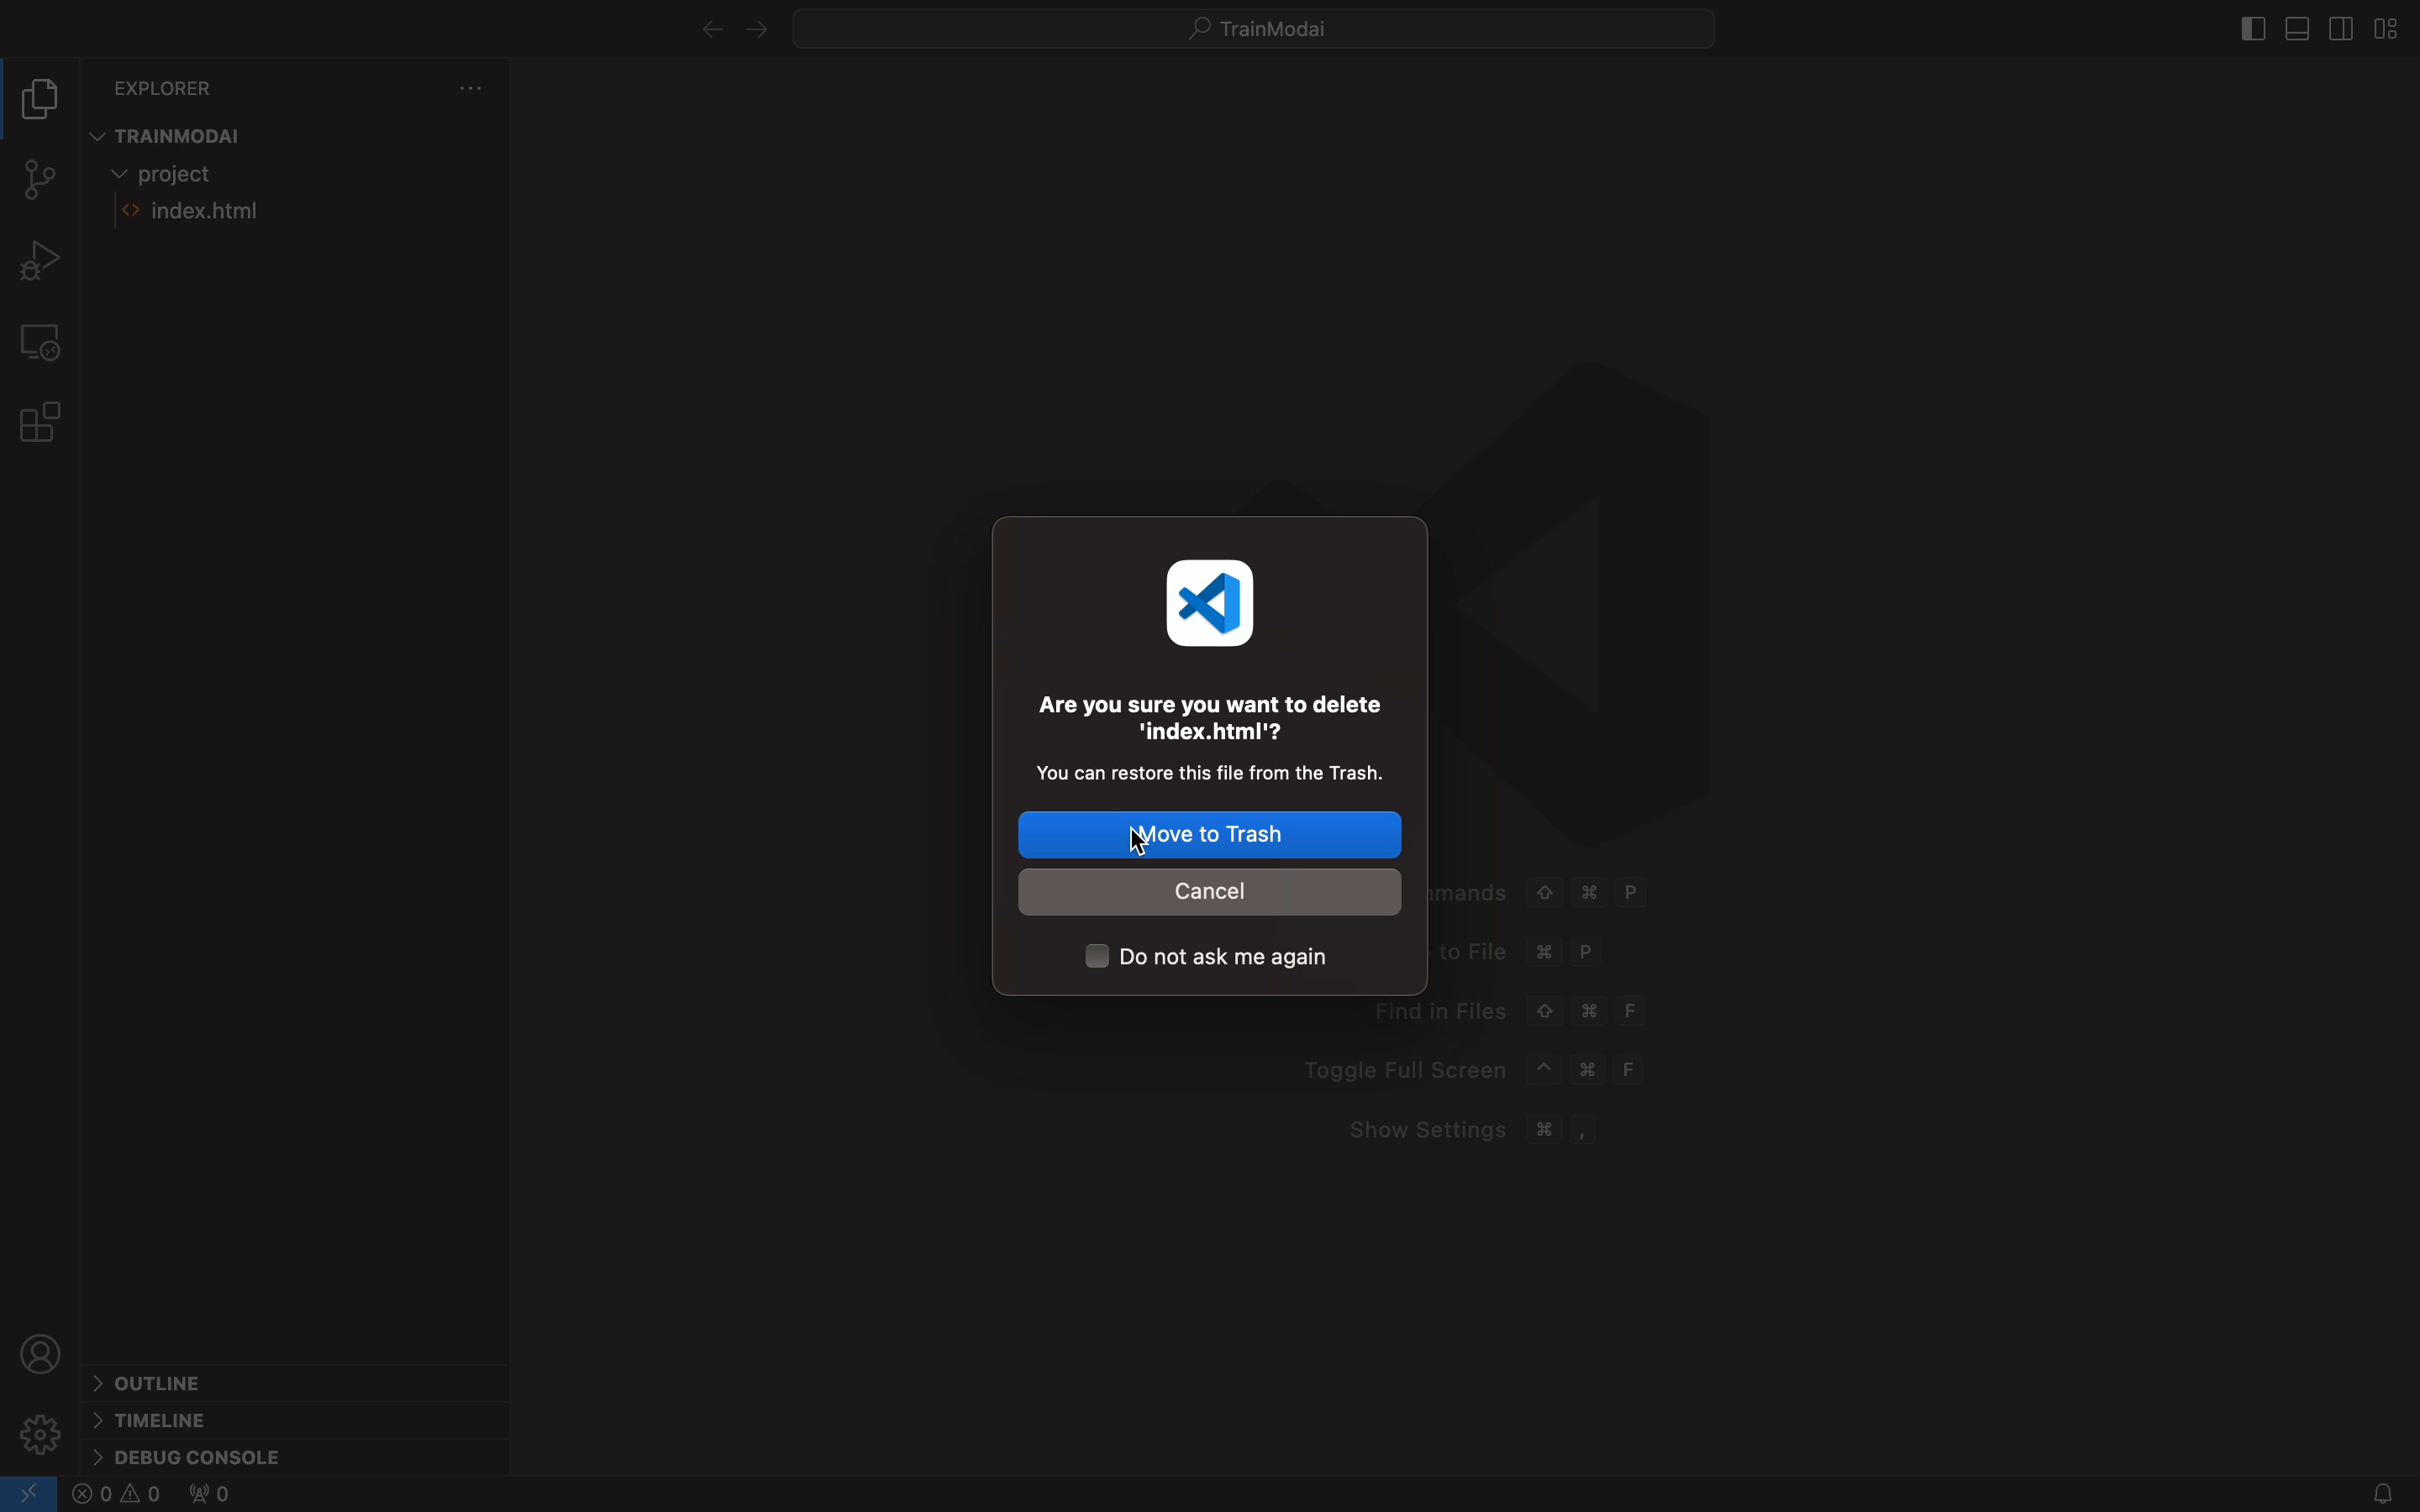 The width and height of the screenshot is (2420, 1512). What do you see at coordinates (1215, 891) in the screenshot?
I see `cancel` at bounding box center [1215, 891].